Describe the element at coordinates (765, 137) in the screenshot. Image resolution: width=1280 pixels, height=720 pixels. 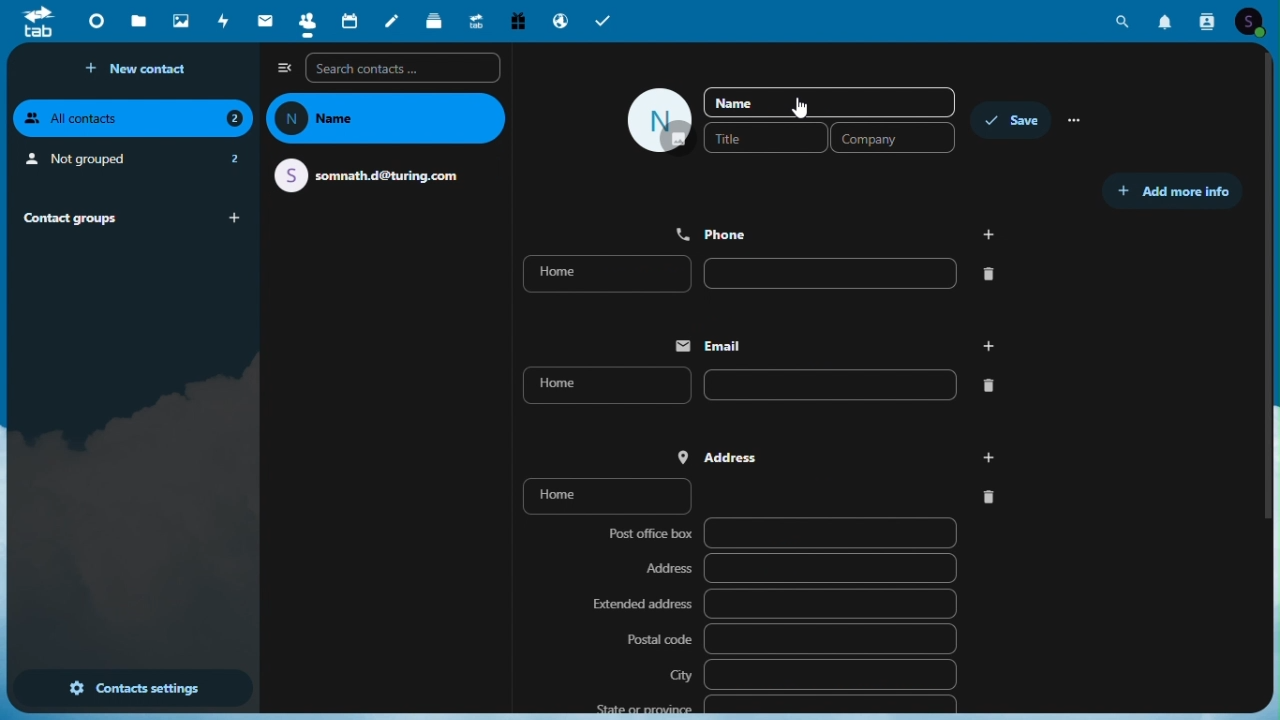
I see `Title` at that location.